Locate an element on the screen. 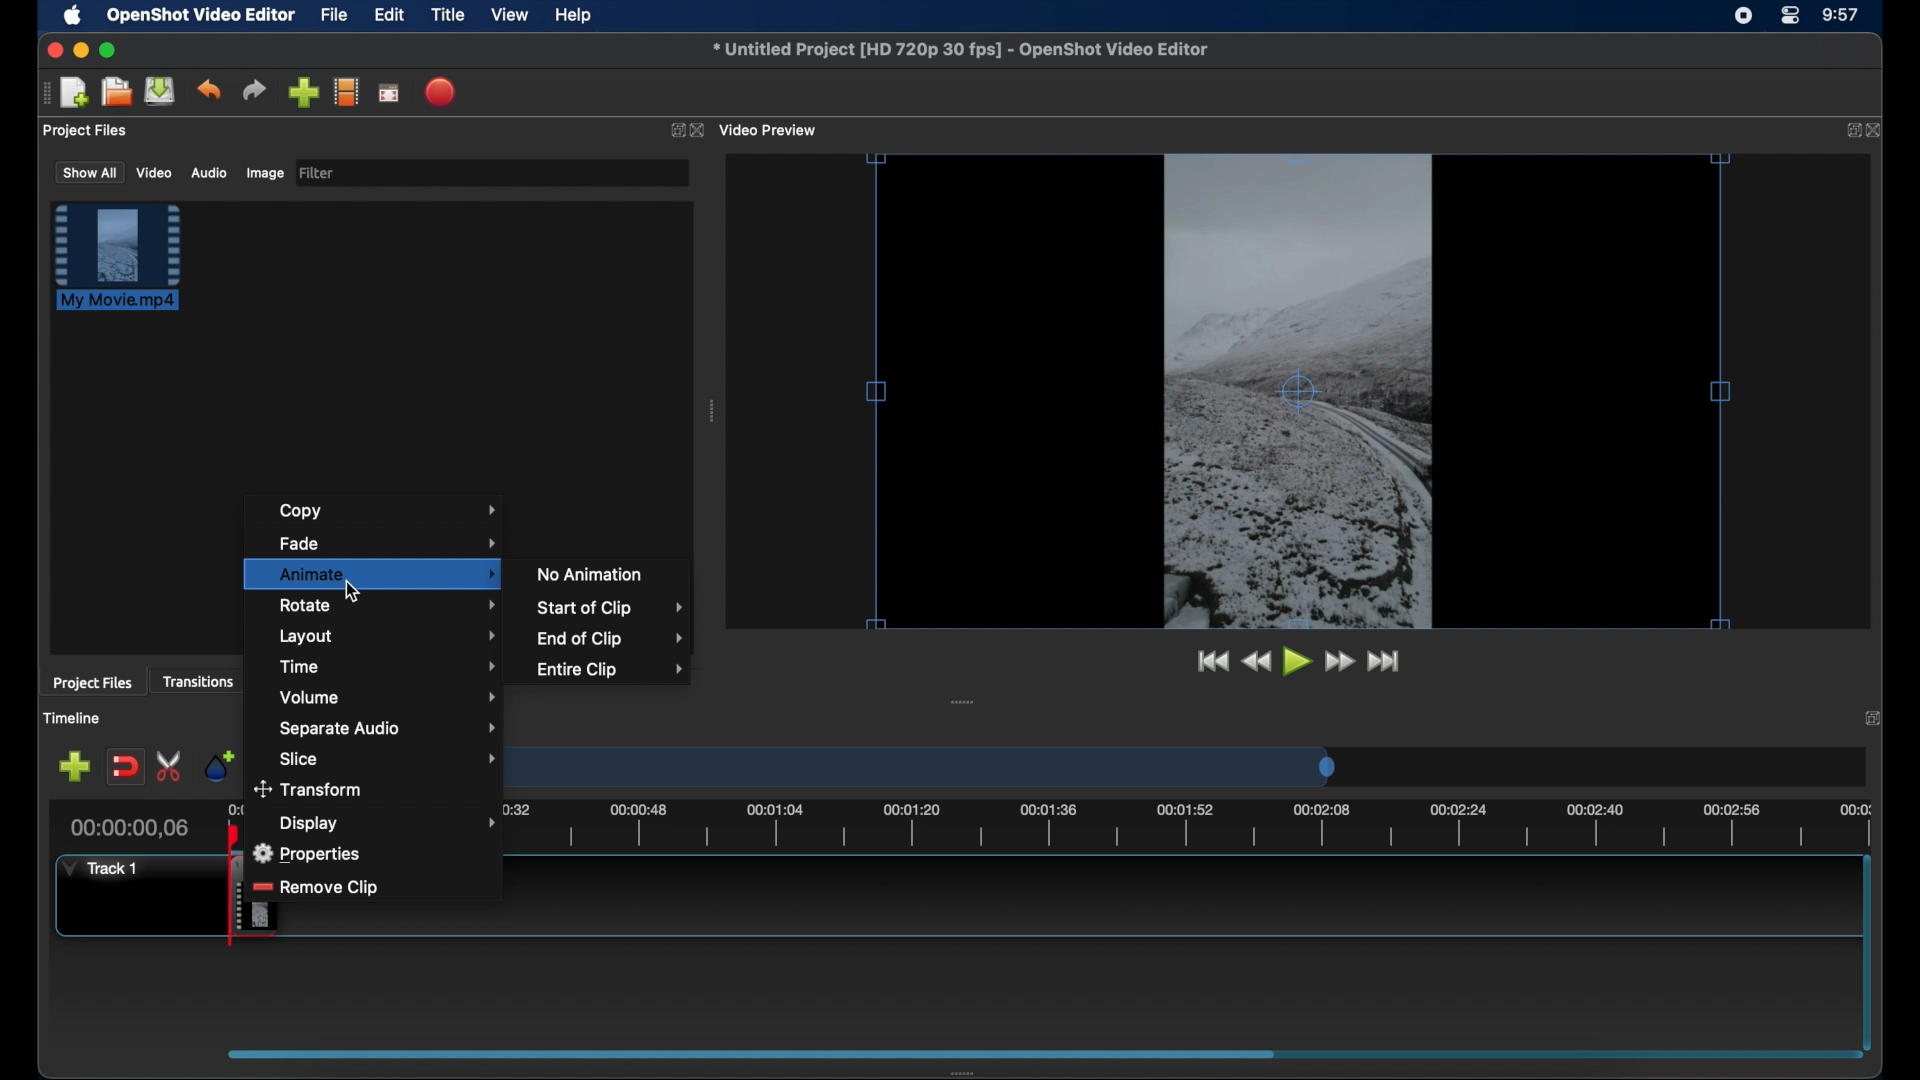 The image size is (1920, 1080). layout menu is located at coordinates (388, 637).